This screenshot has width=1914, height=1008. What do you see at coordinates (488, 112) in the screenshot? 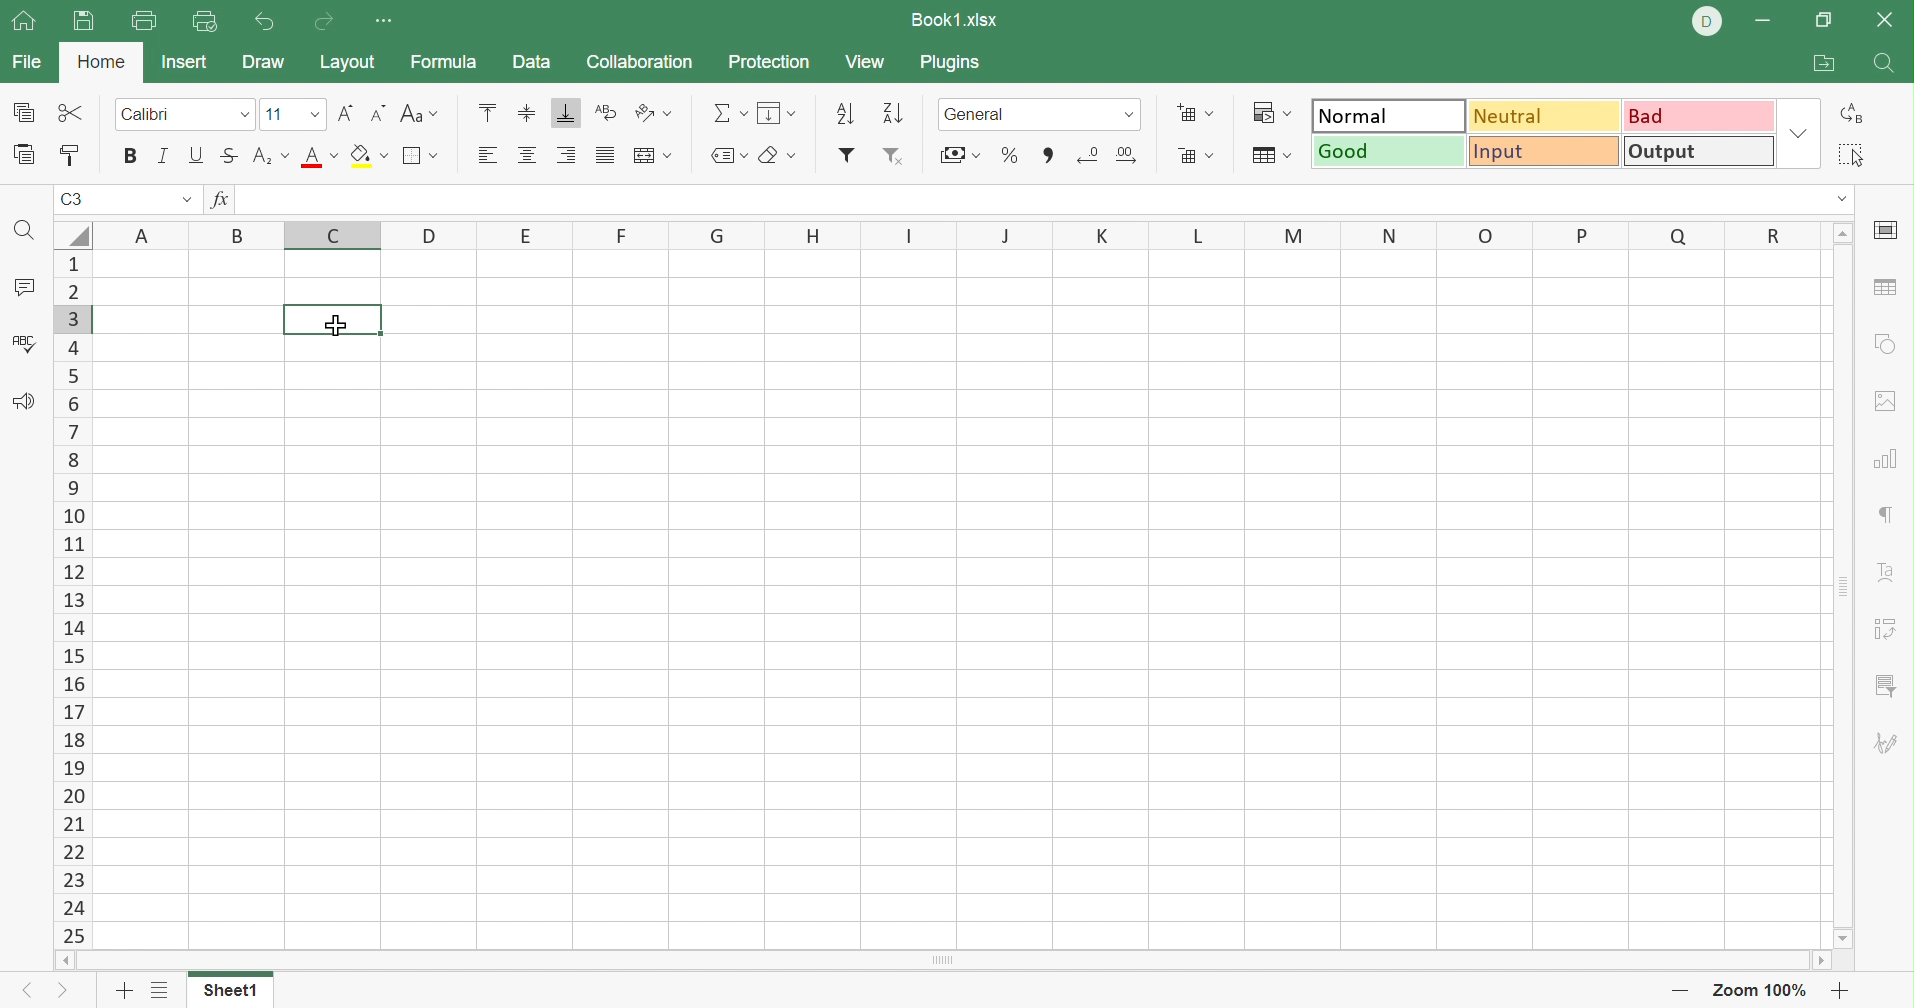
I see `Align top` at bounding box center [488, 112].